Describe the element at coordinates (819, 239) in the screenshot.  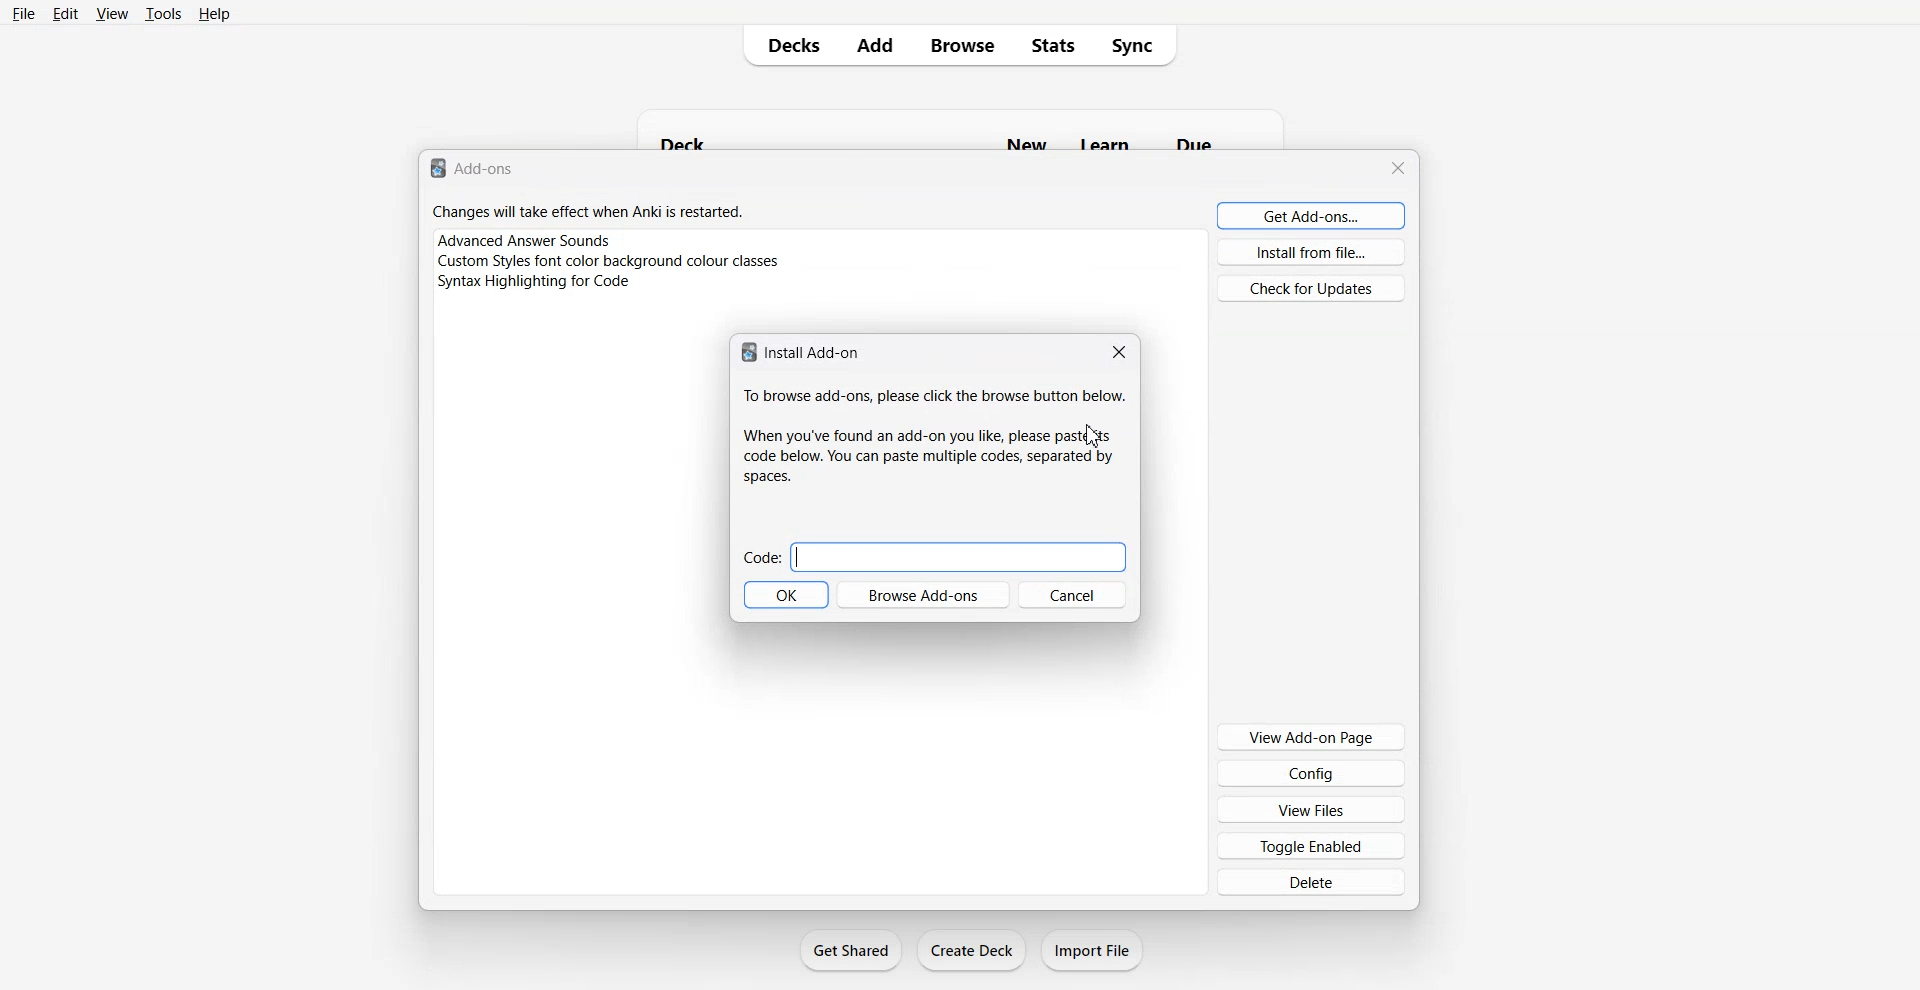
I see `Plugins` at that location.